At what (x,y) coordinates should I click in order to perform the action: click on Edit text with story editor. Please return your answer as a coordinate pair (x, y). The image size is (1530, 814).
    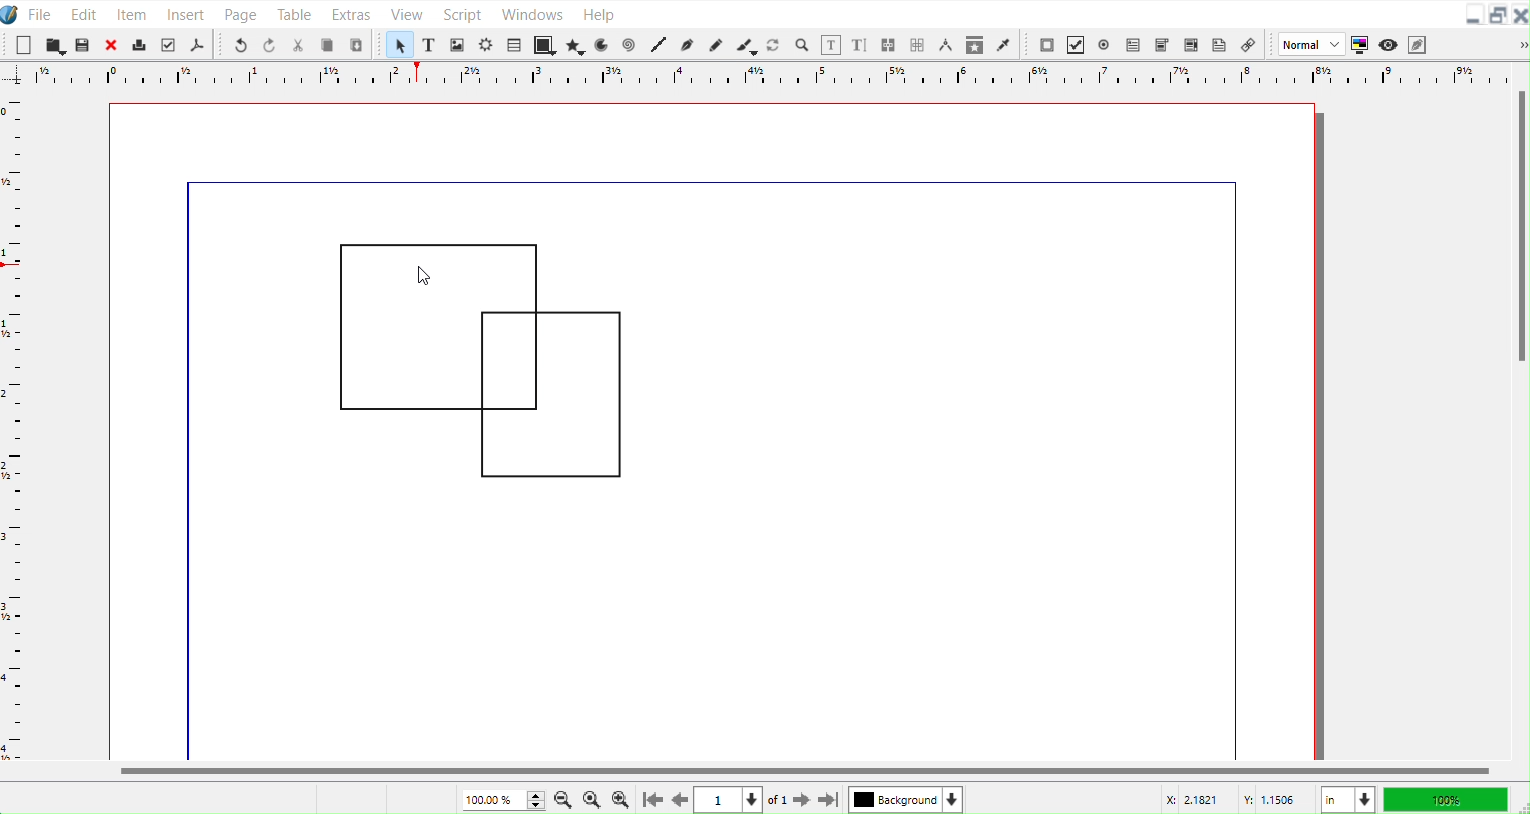
    Looking at the image, I should click on (861, 45).